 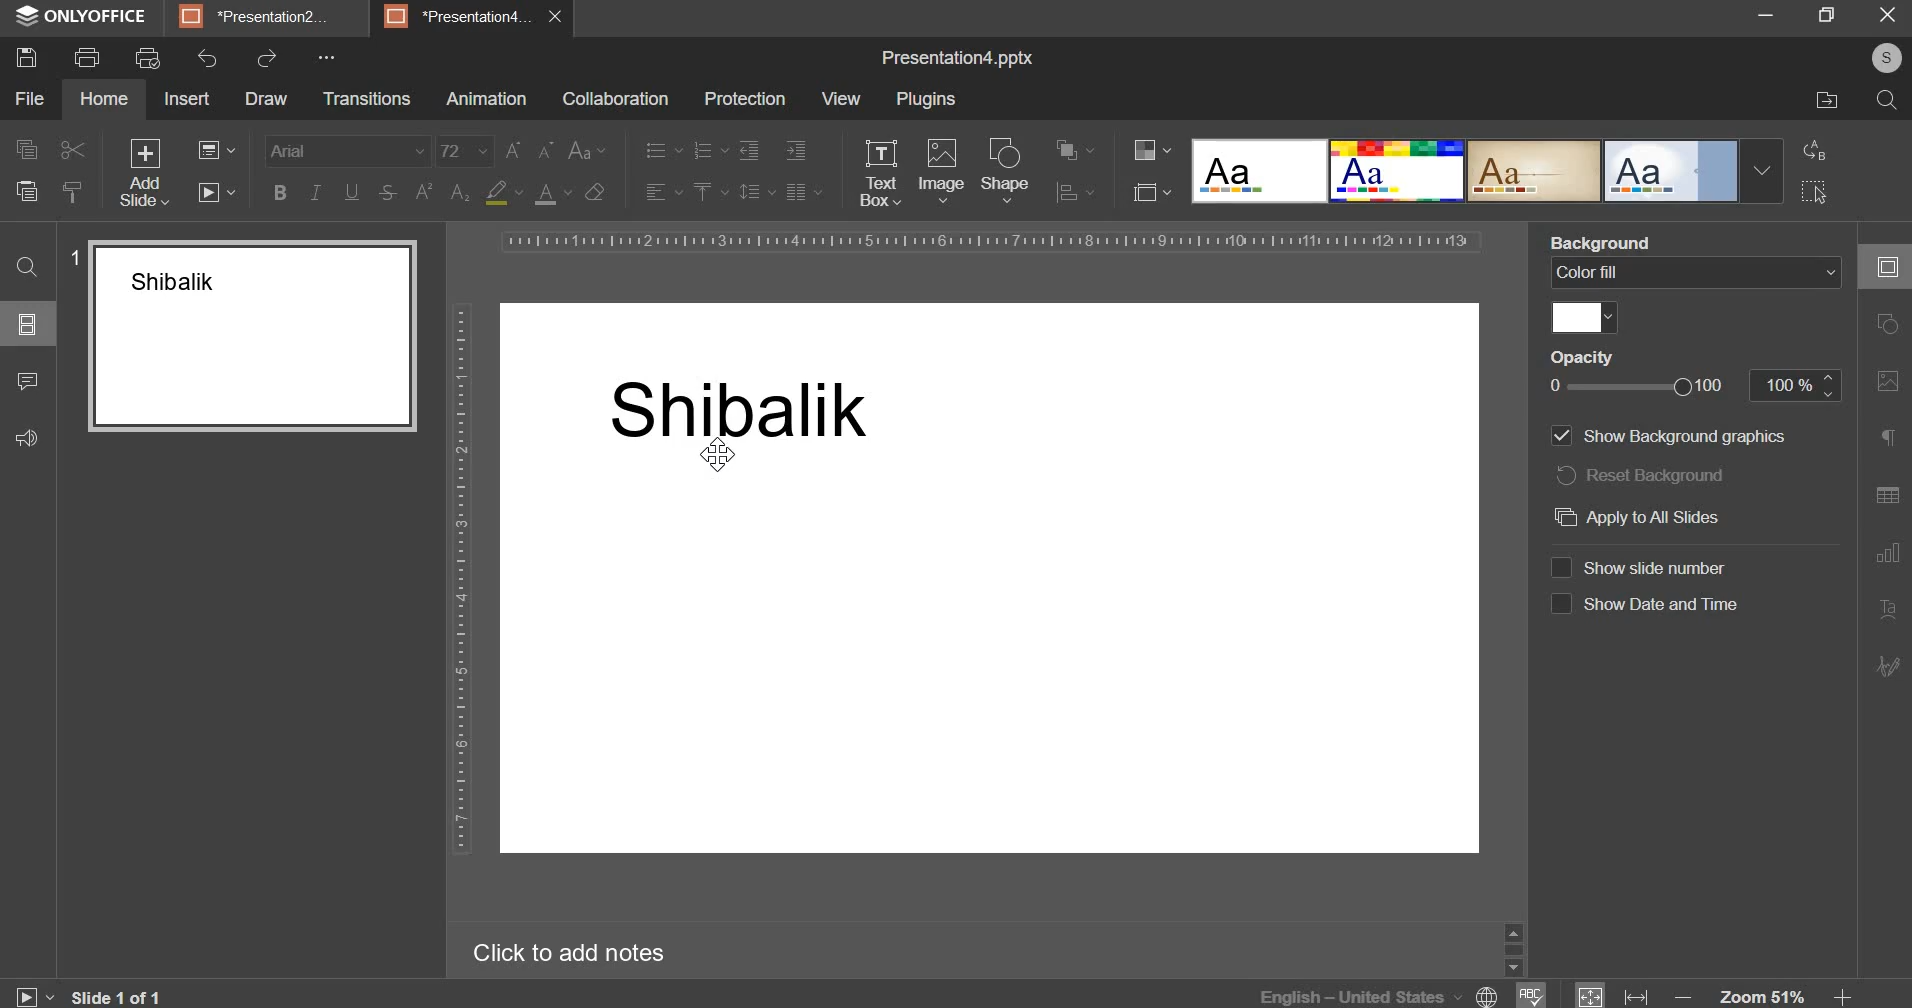 I want to click on Cursor, so click(x=722, y=456).